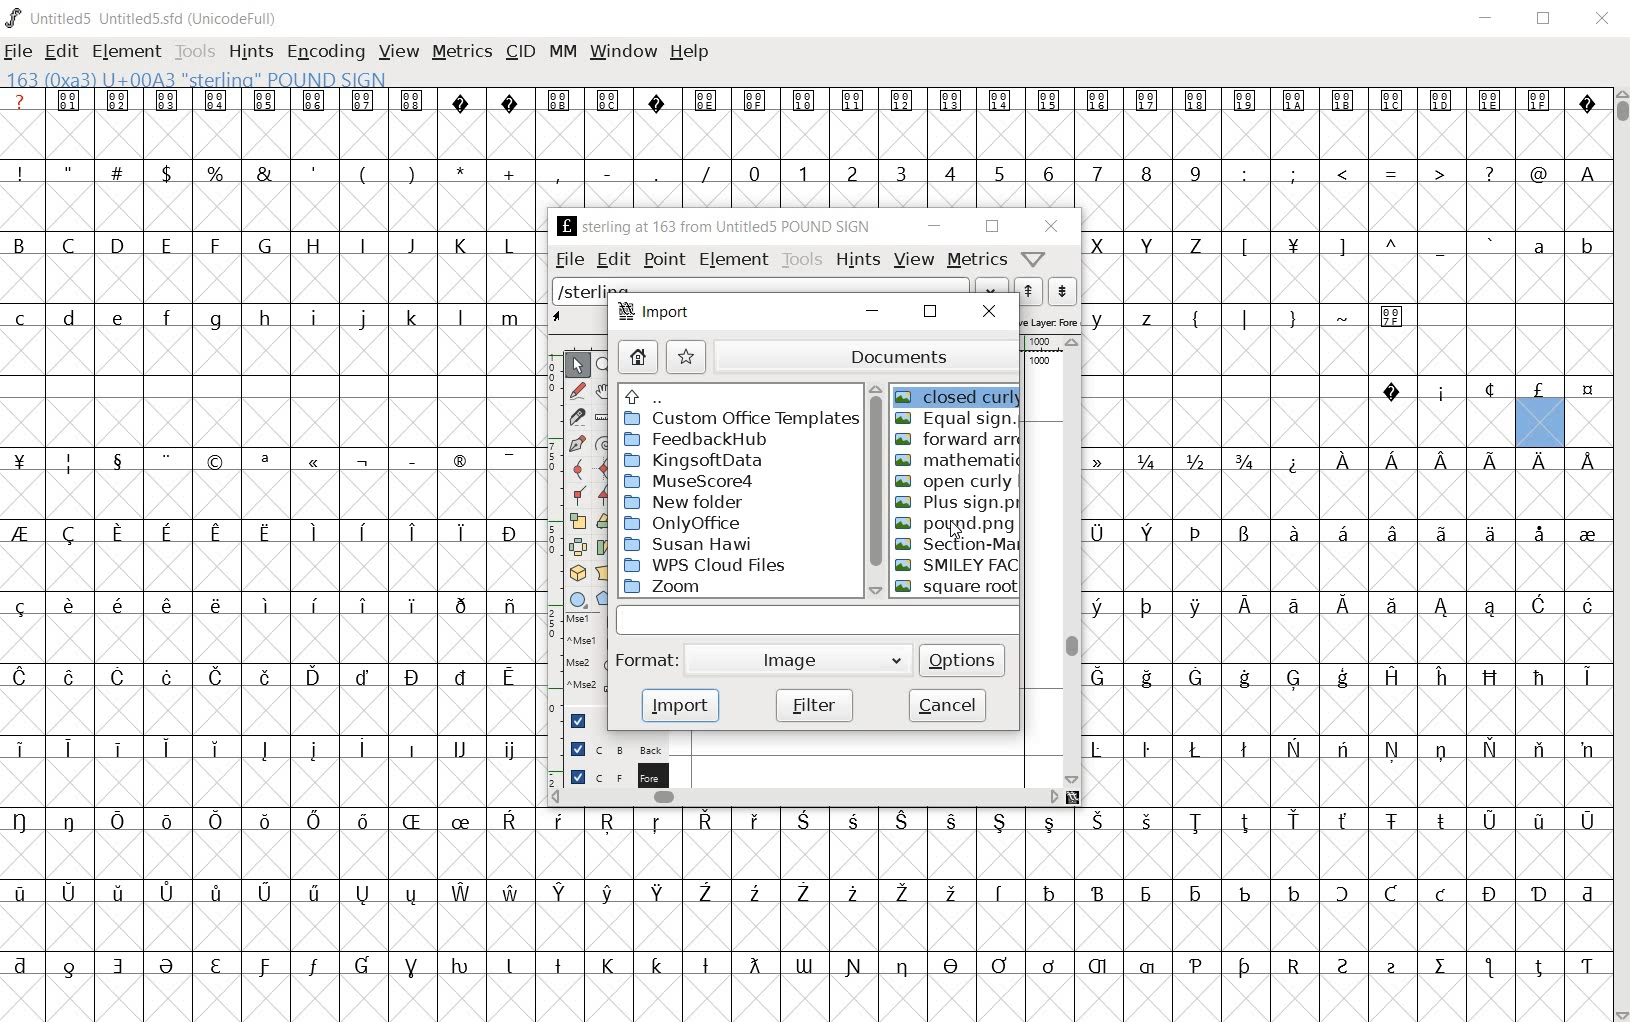  I want to click on corner, so click(582, 499).